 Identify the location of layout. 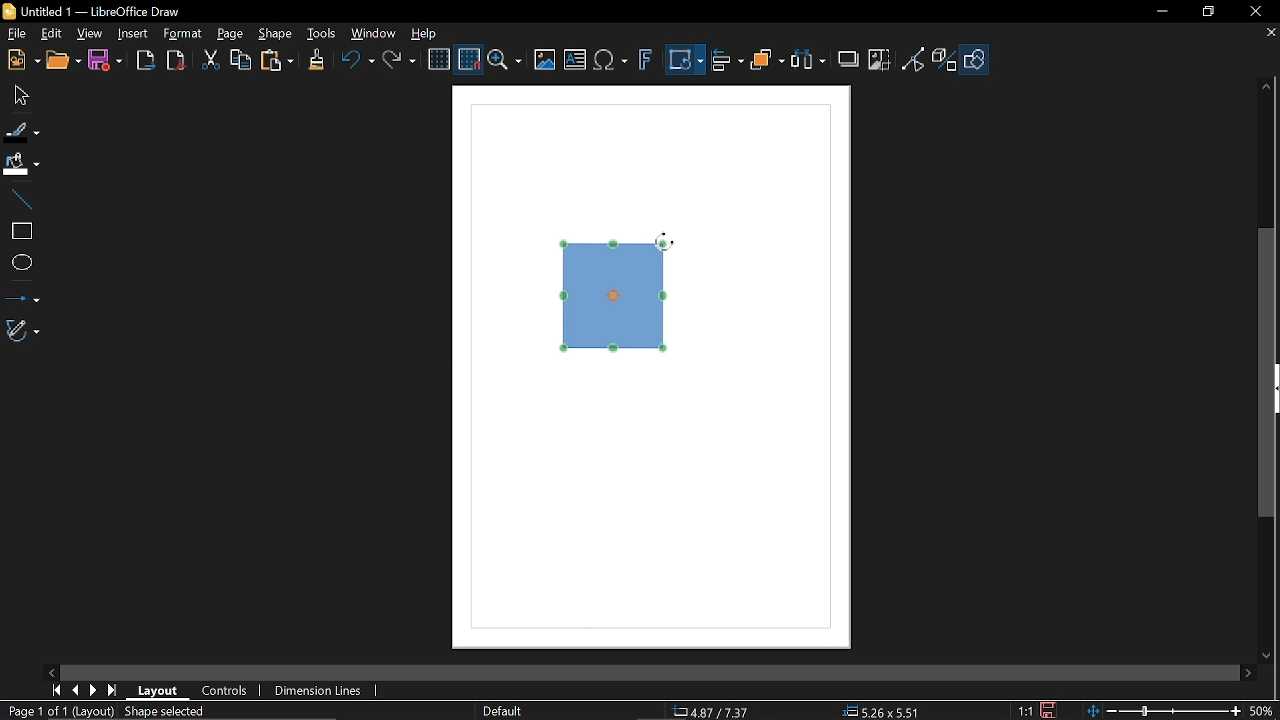
(158, 692).